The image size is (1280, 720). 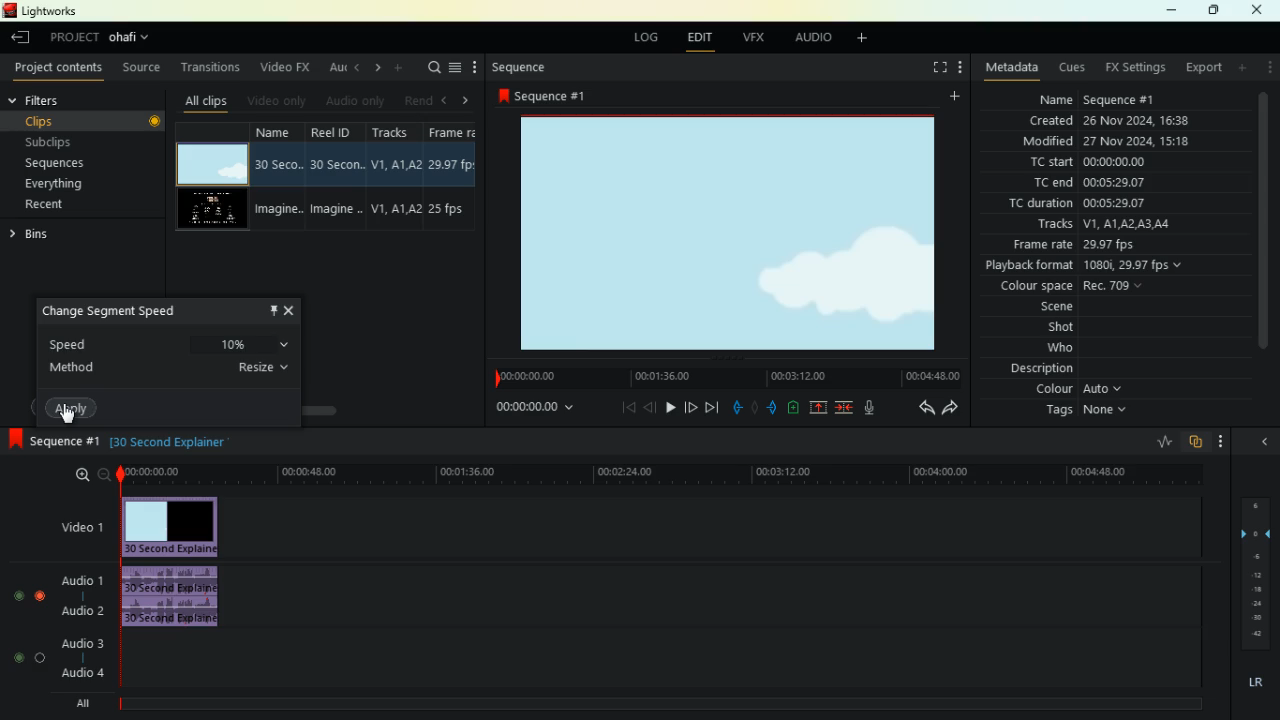 What do you see at coordinates (1071, 287) in the screenshot?
I see `colour space` at bounding box center [1071, 287].